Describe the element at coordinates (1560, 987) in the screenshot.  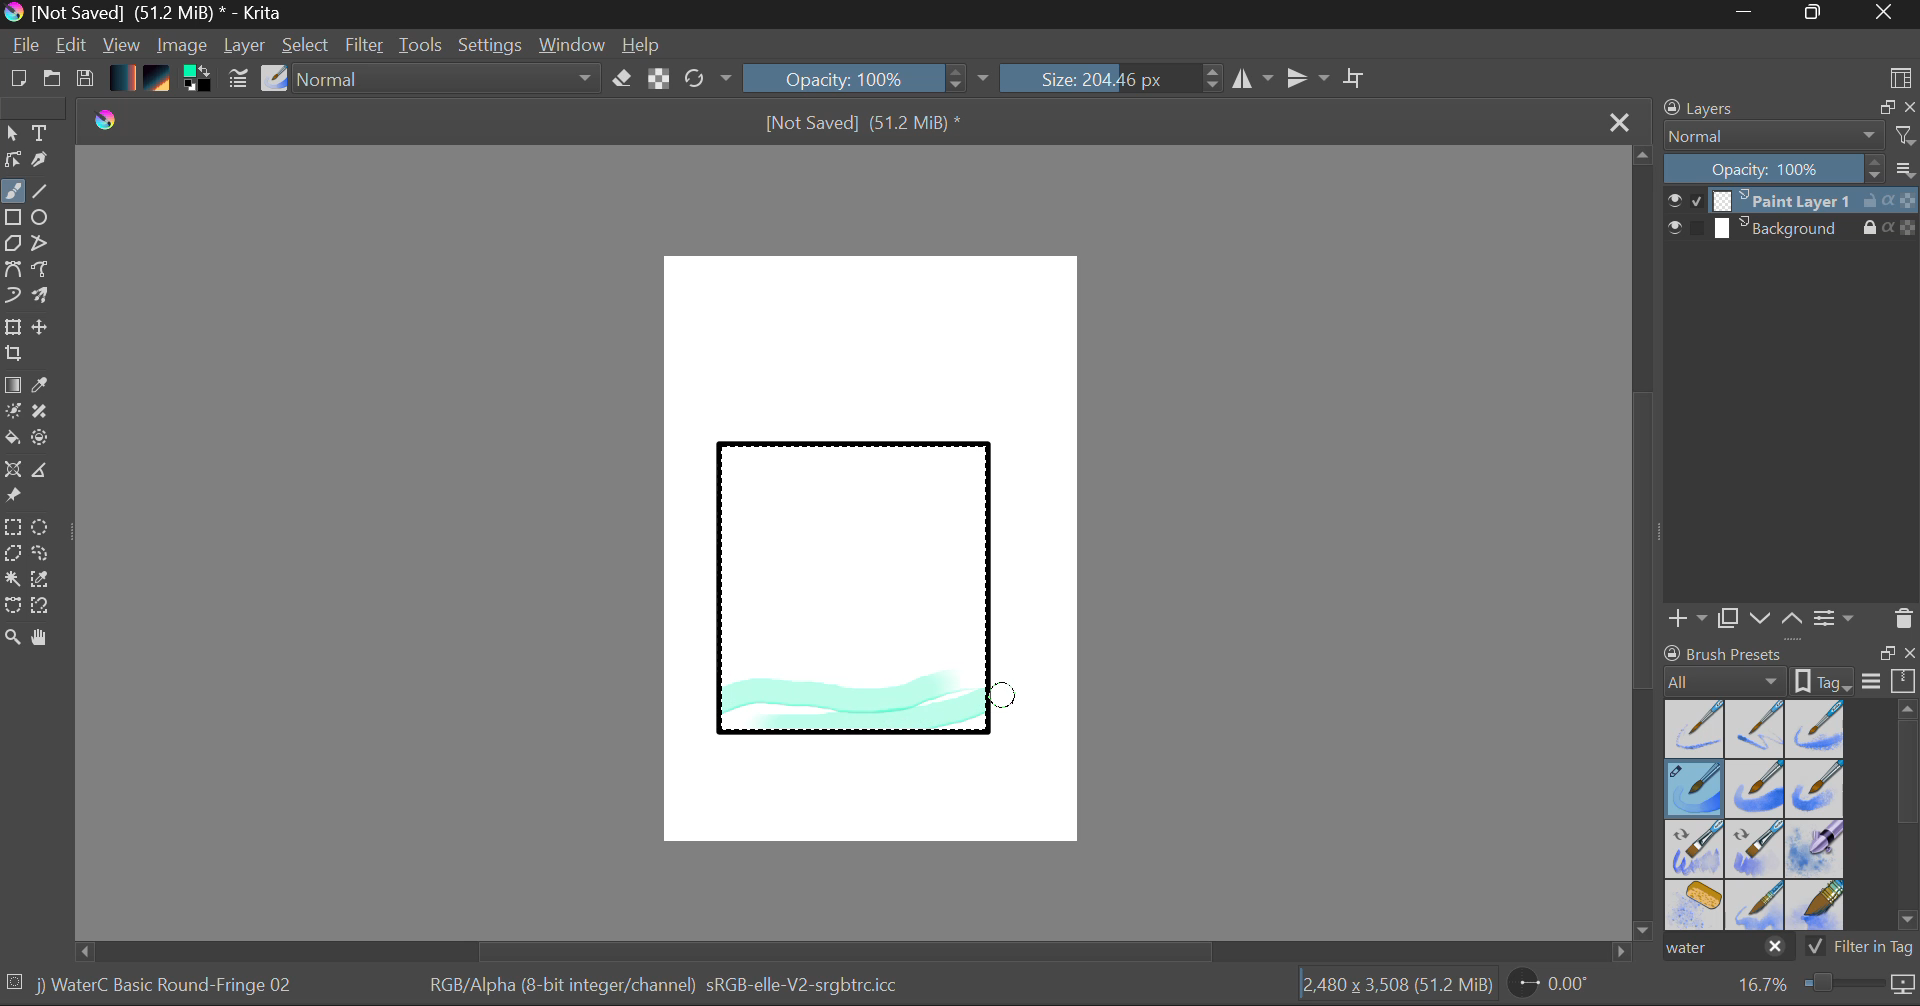
I see `Page Rotation` at that location.